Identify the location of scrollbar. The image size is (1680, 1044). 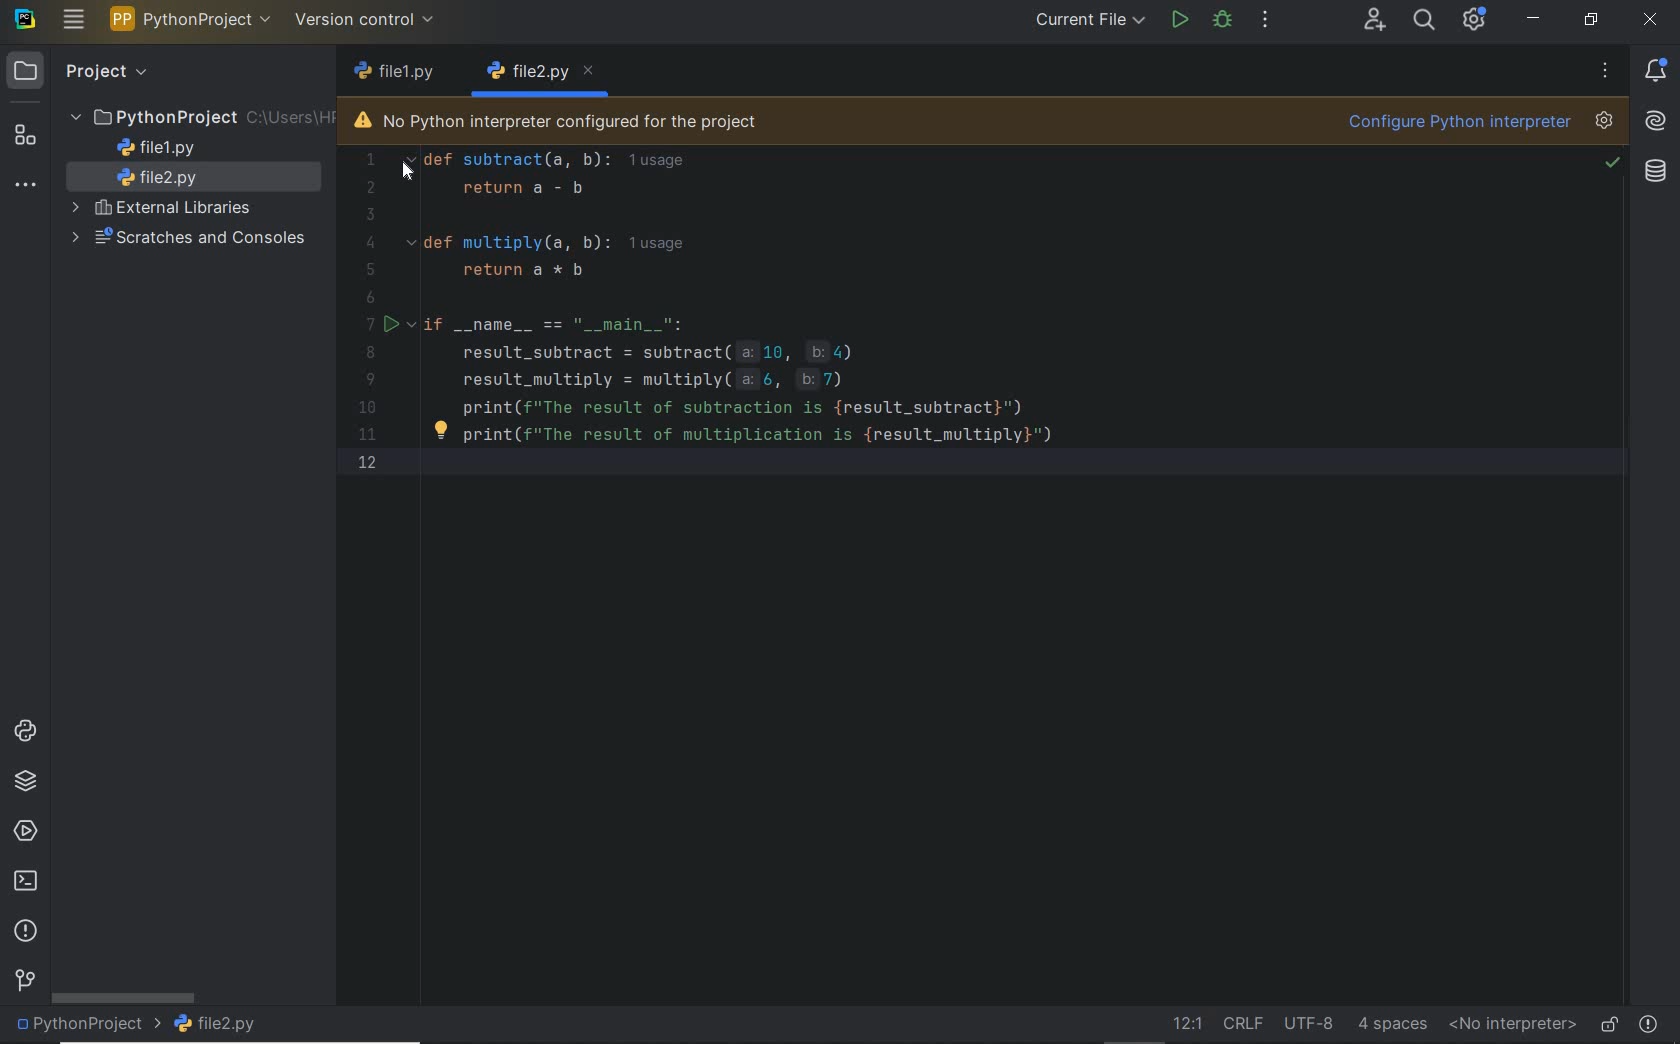
(122, 997).